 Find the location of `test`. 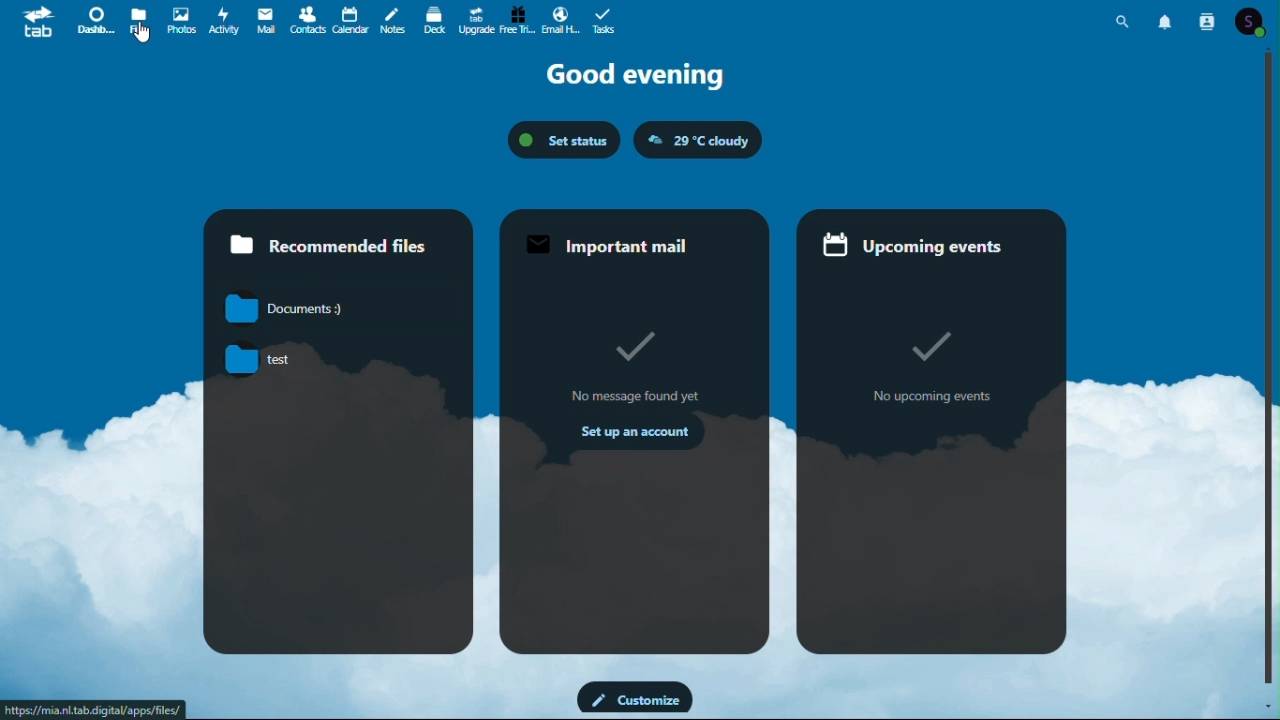

test is located at coordinates (310, 359).